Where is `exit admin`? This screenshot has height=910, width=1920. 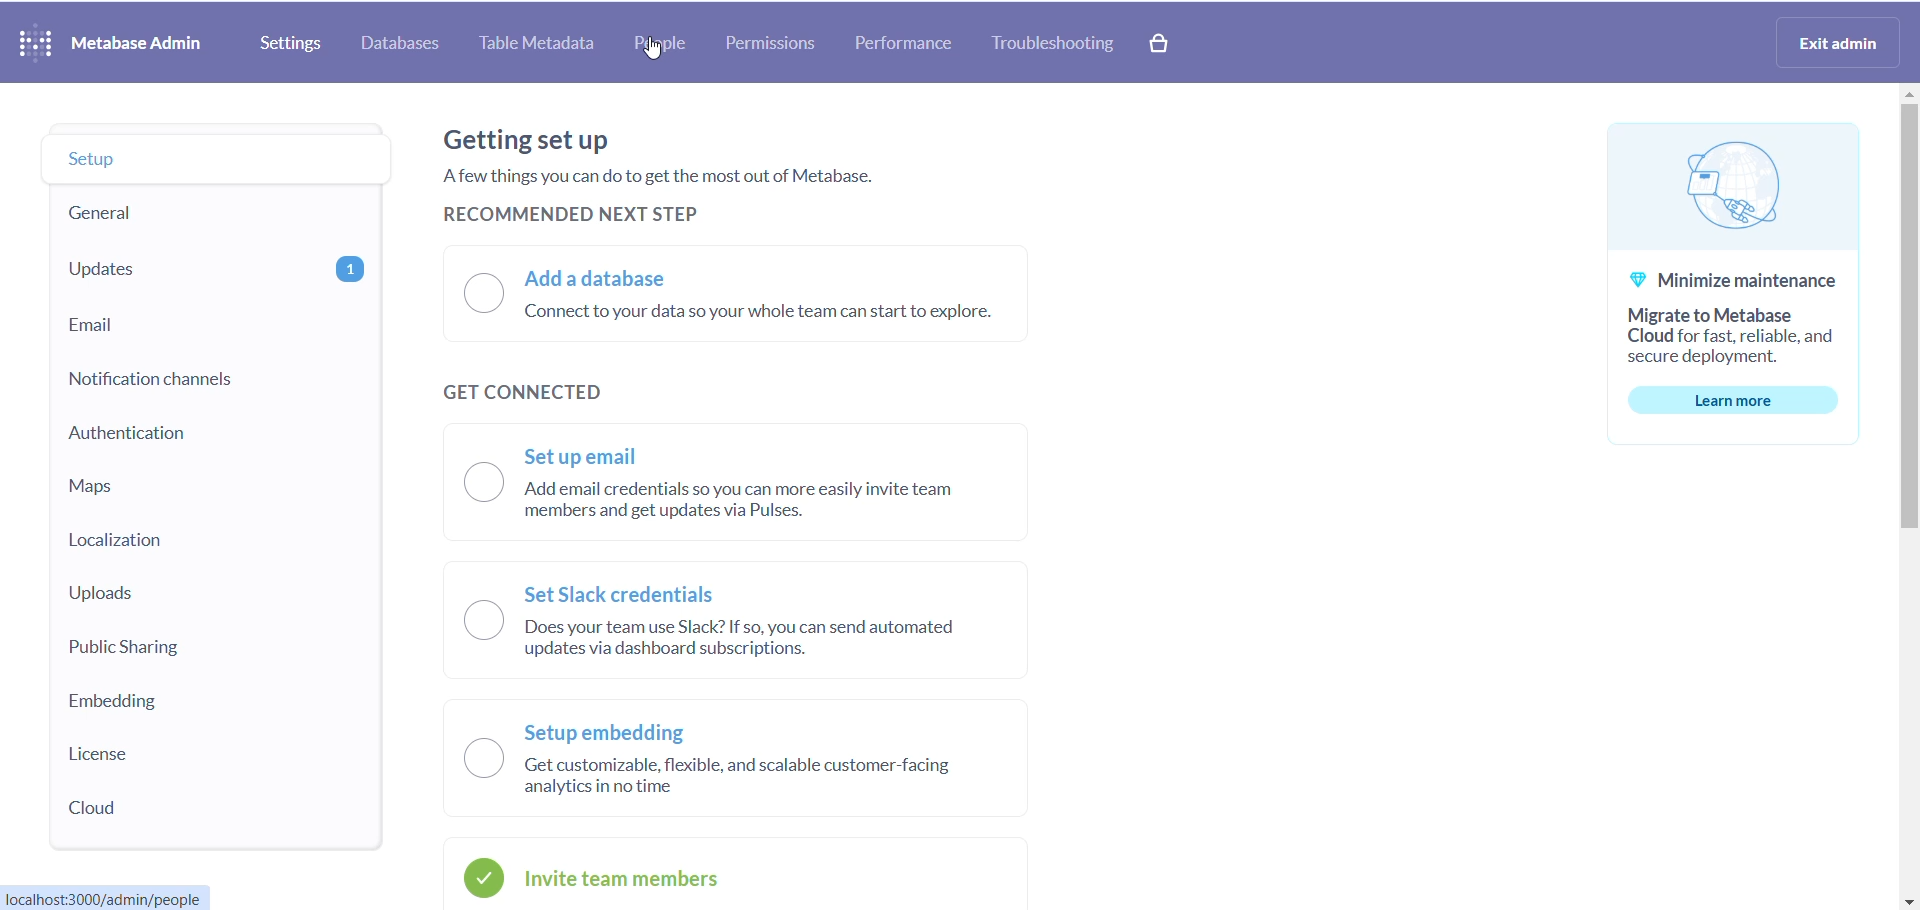 exit admin is located at coordinates (1839, 42).